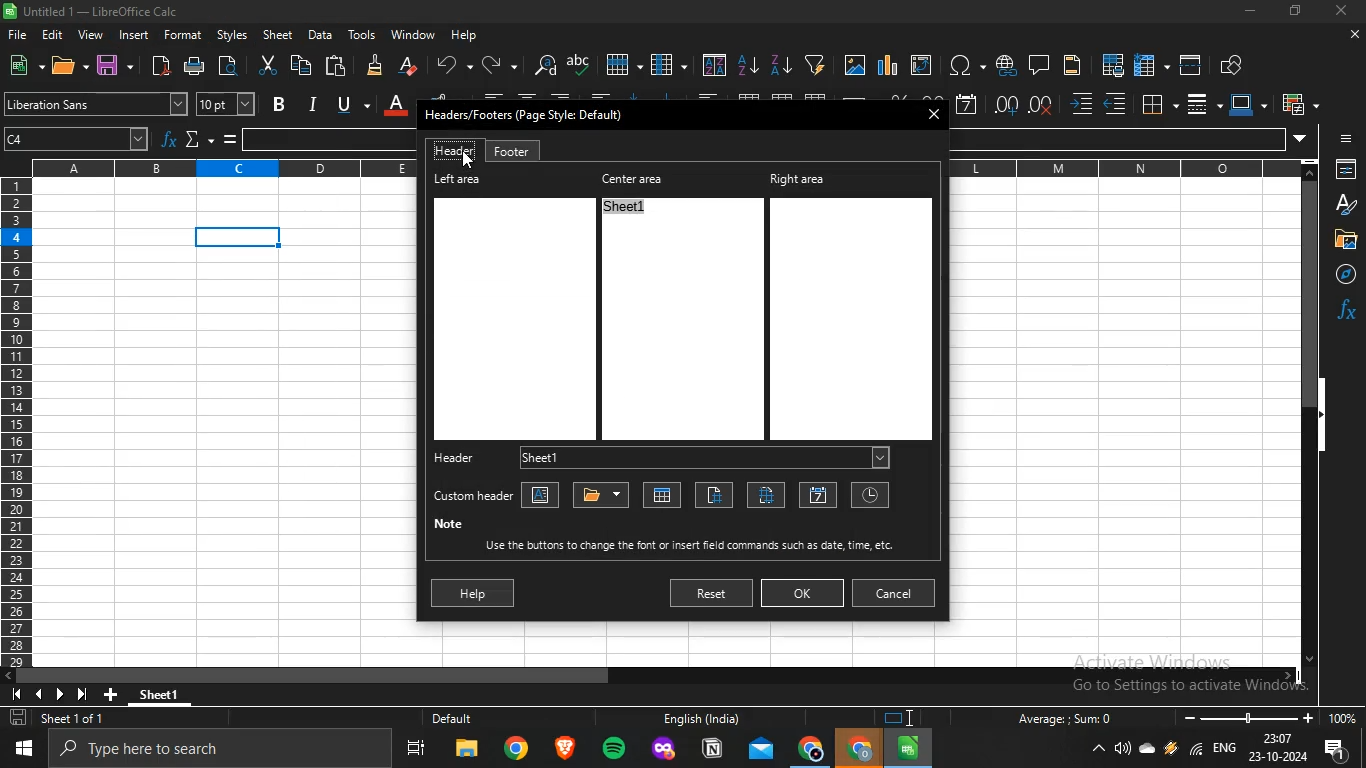 This screenshot has height=768, width=1366. I want to click on right area, so click(853, 305).